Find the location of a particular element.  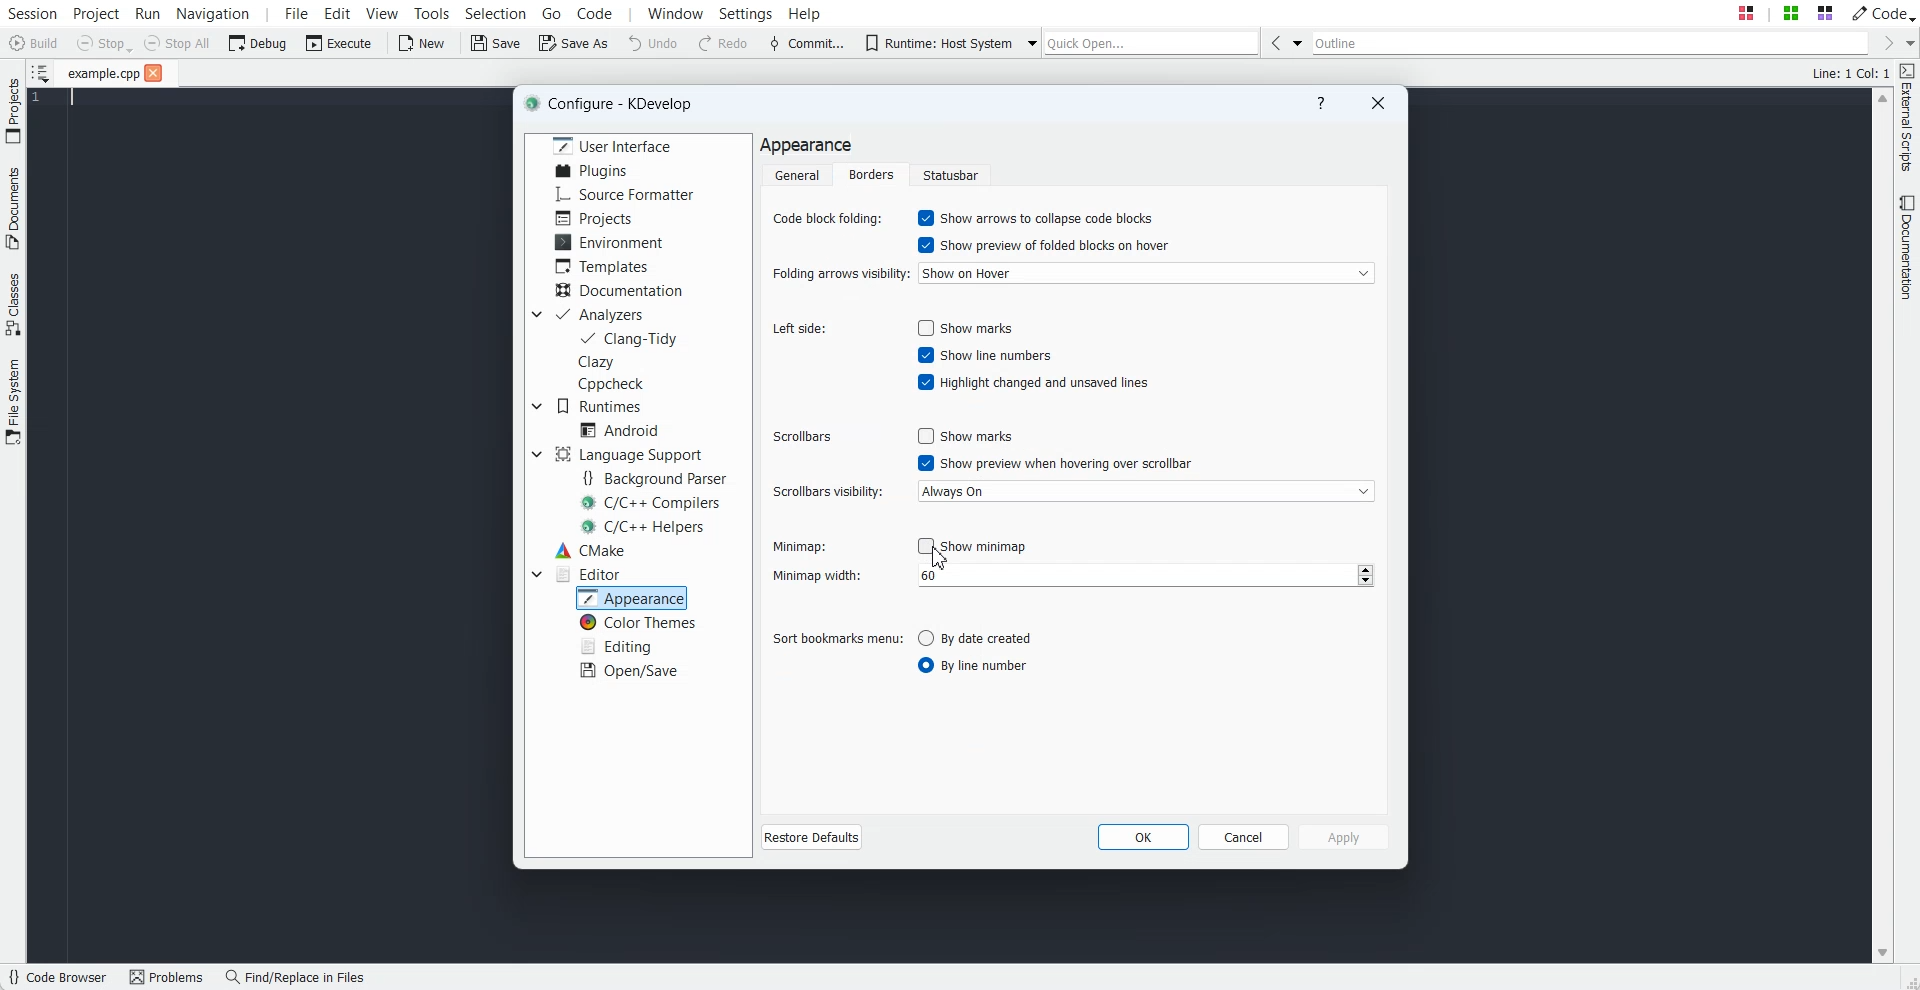

Clang-Tidy is located at coordinates (631, 338).